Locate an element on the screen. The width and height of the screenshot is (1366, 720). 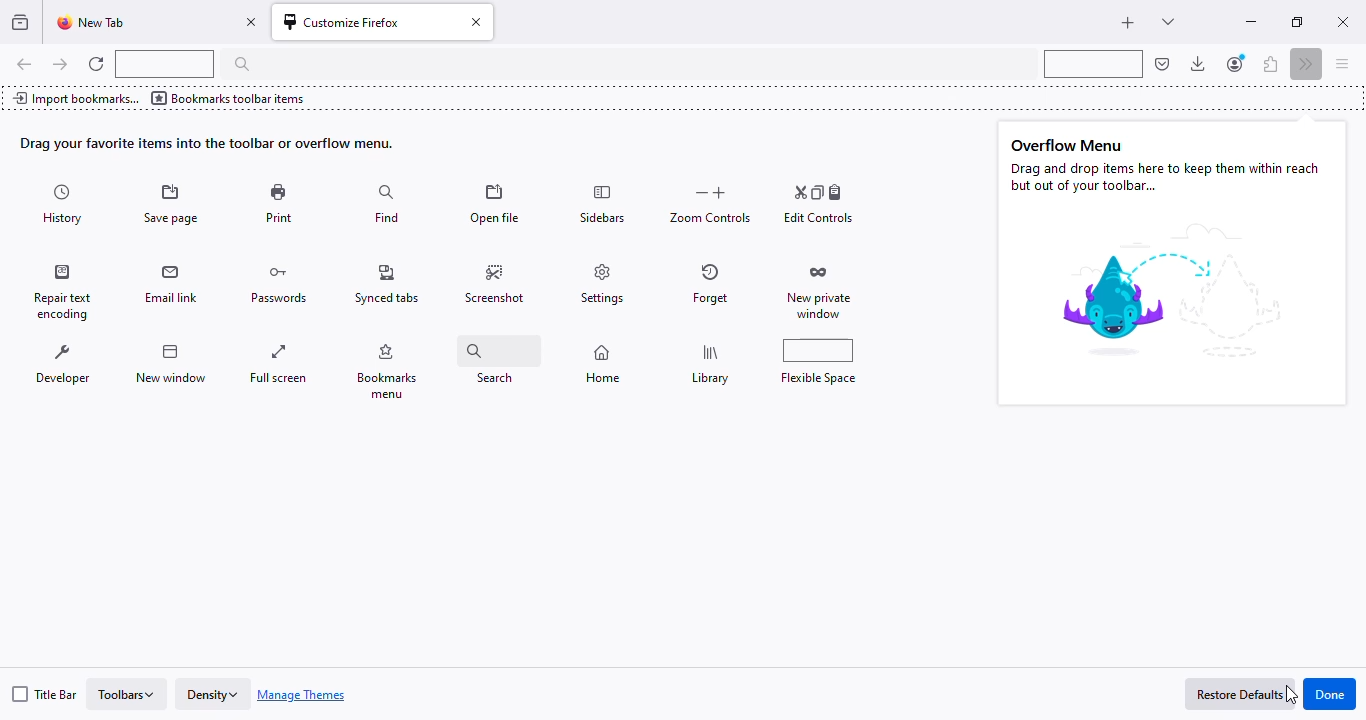
maximize is located at coordinates (1298, 22).